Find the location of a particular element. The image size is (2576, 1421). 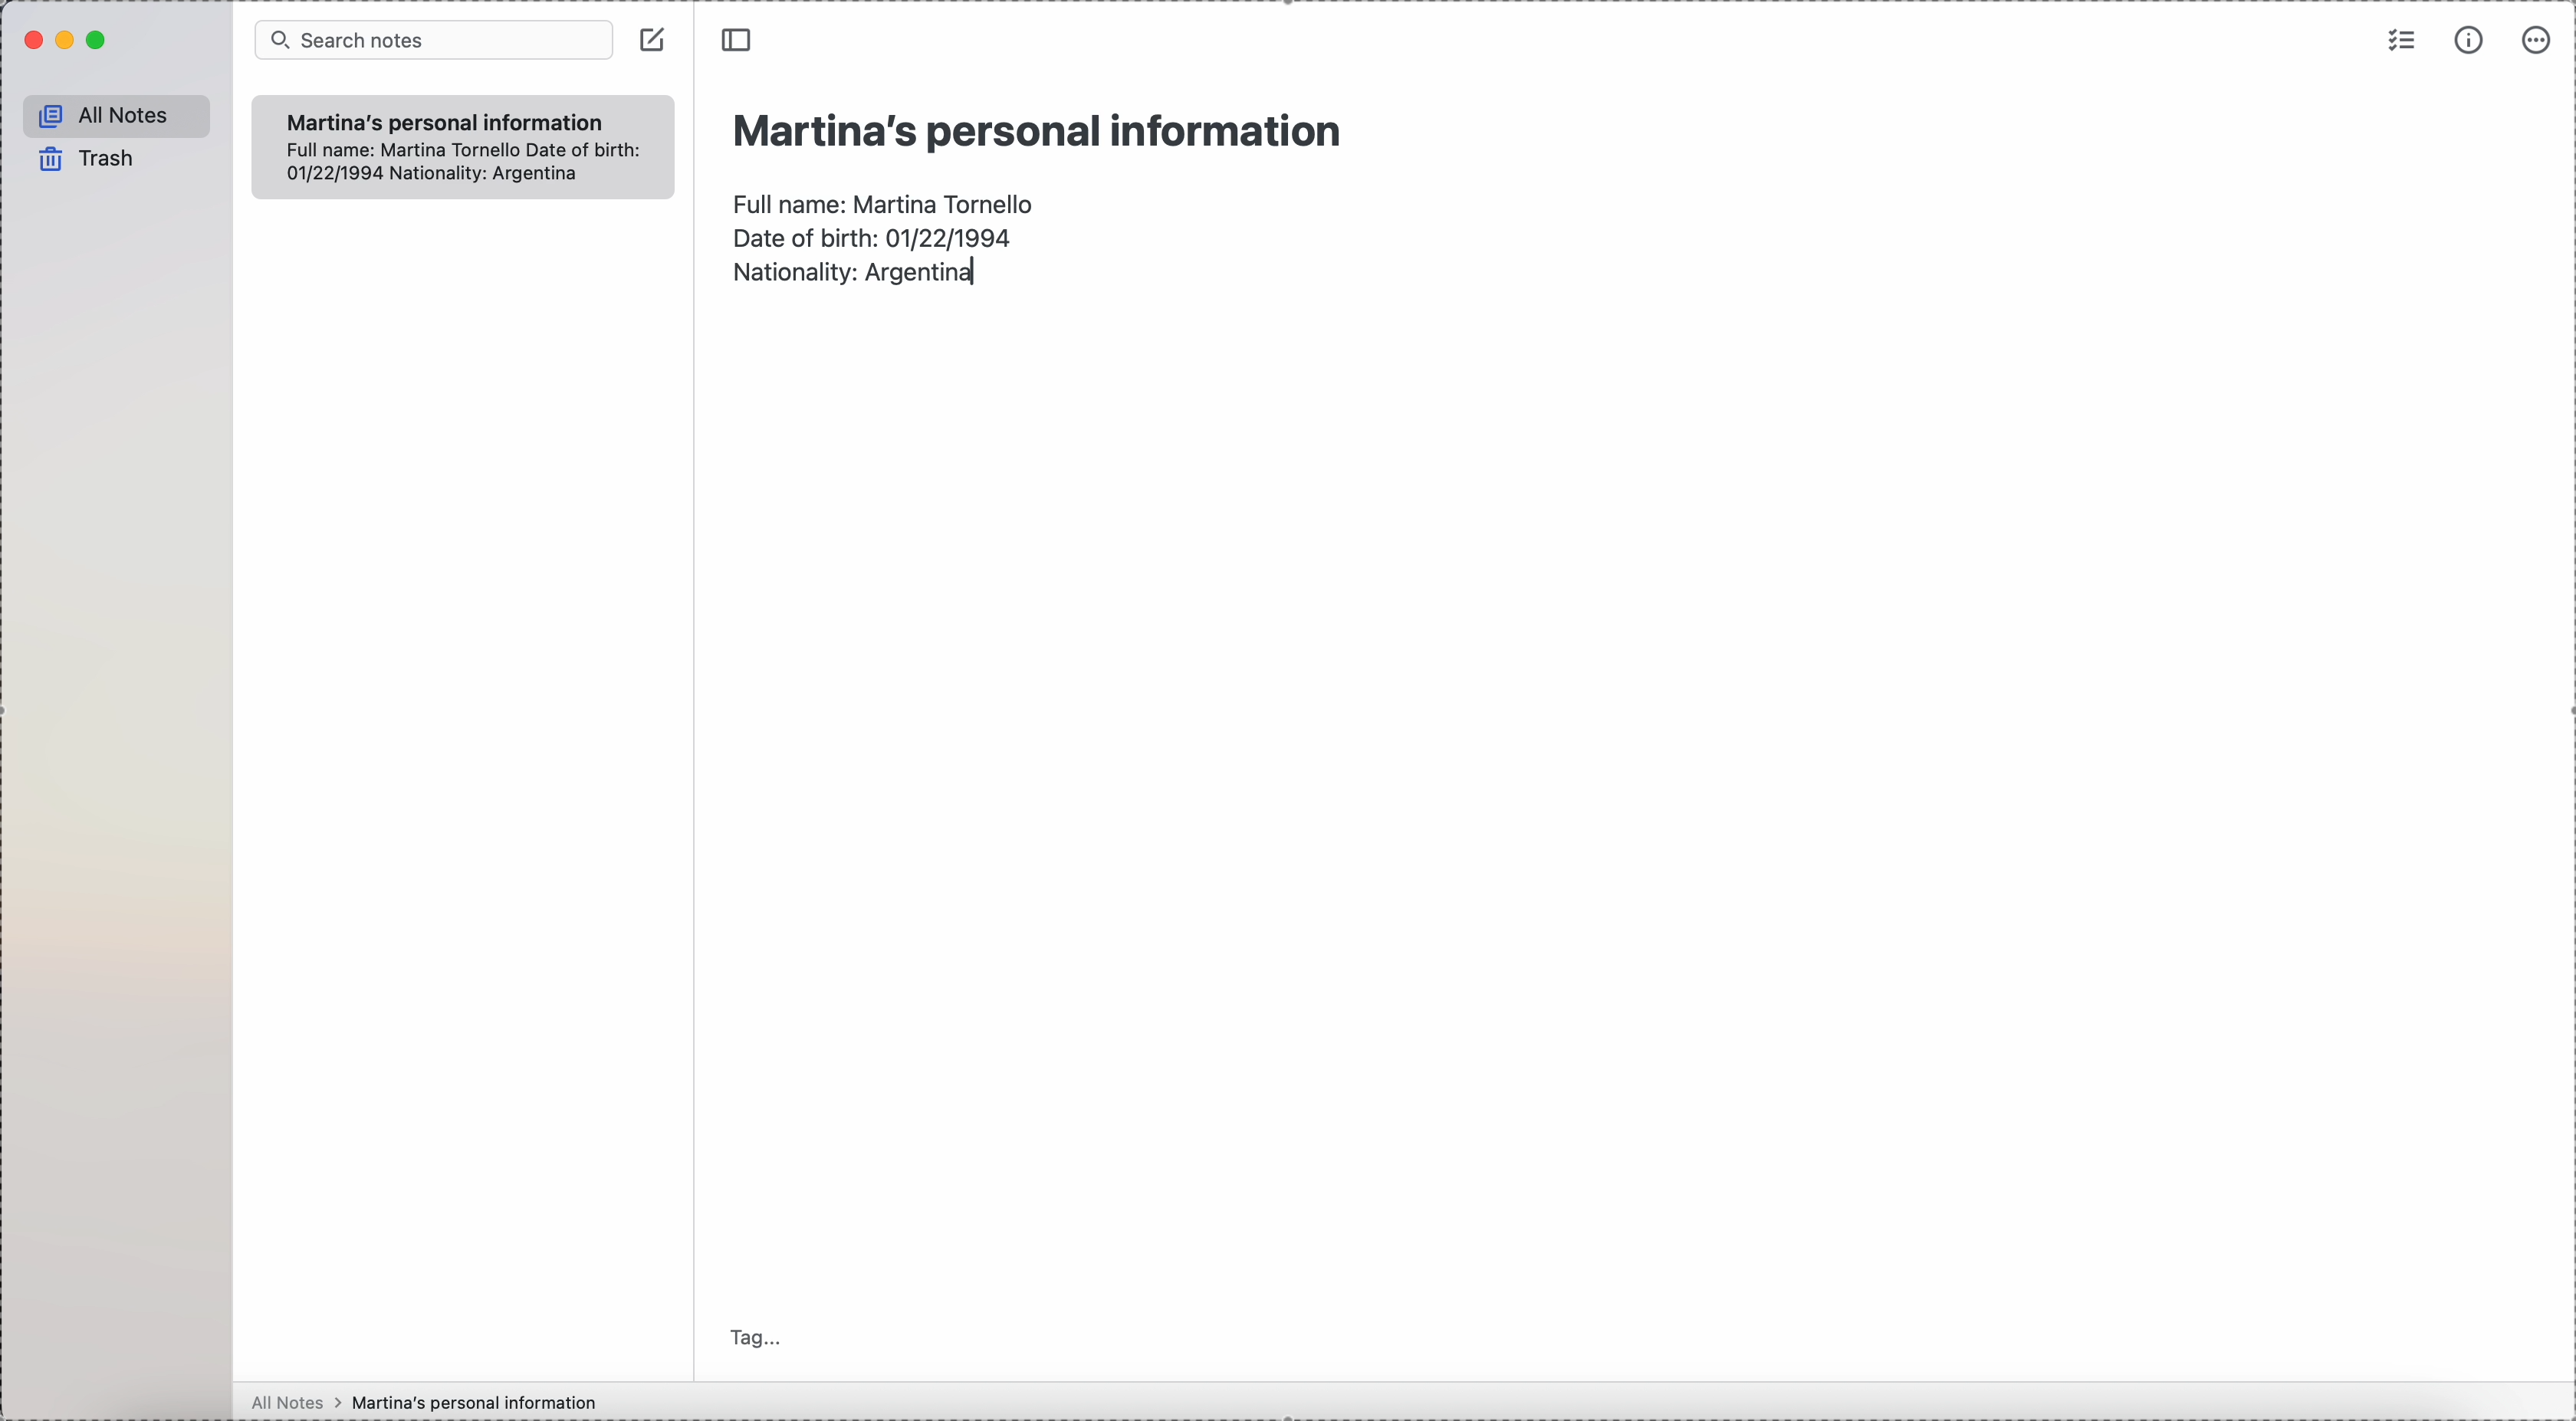

close Simplenote is located at coordinates (31, 42).